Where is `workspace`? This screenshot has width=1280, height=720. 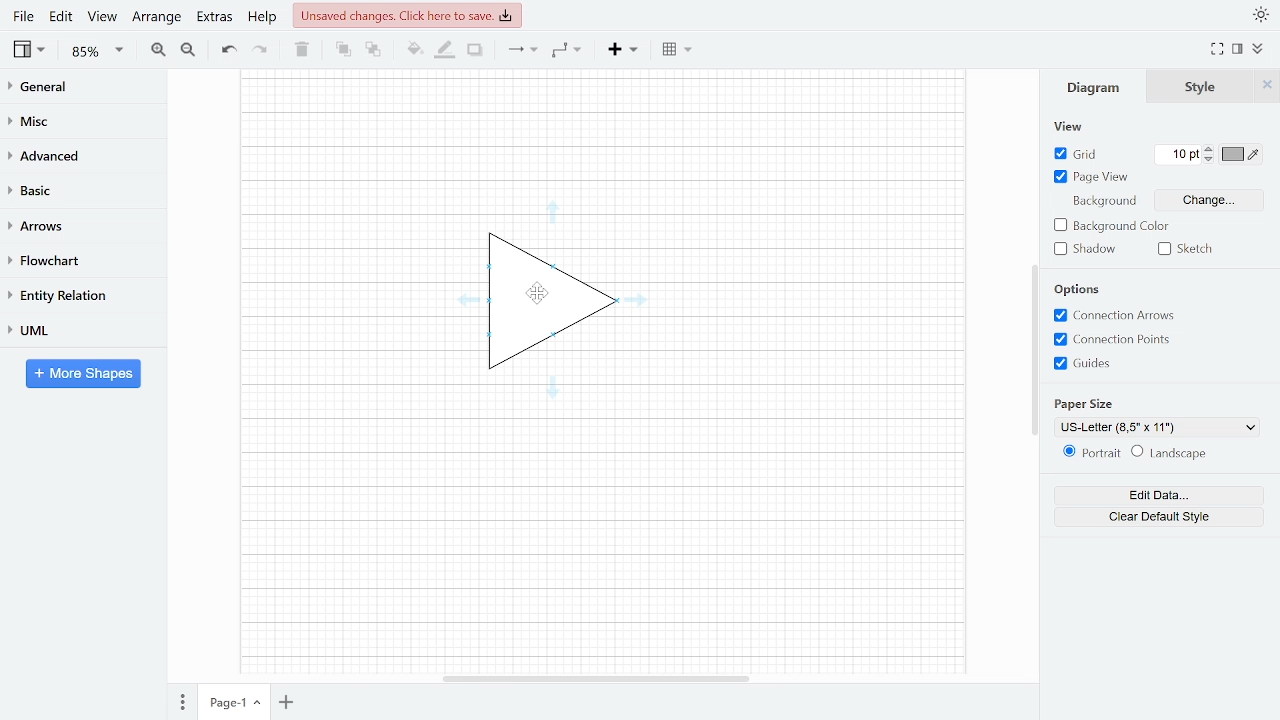
workspace is located at coordinates (320, 302).